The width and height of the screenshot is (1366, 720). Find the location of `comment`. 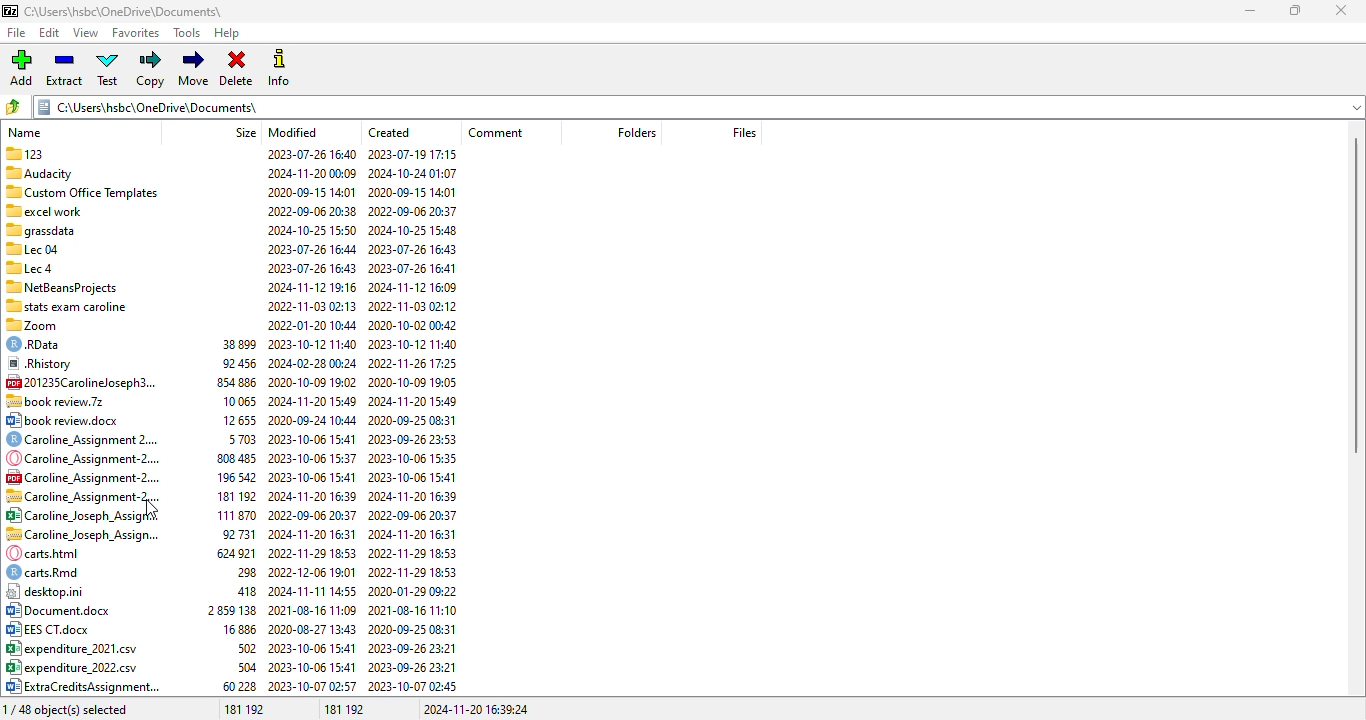

comment is located at coordinates (495, 132).